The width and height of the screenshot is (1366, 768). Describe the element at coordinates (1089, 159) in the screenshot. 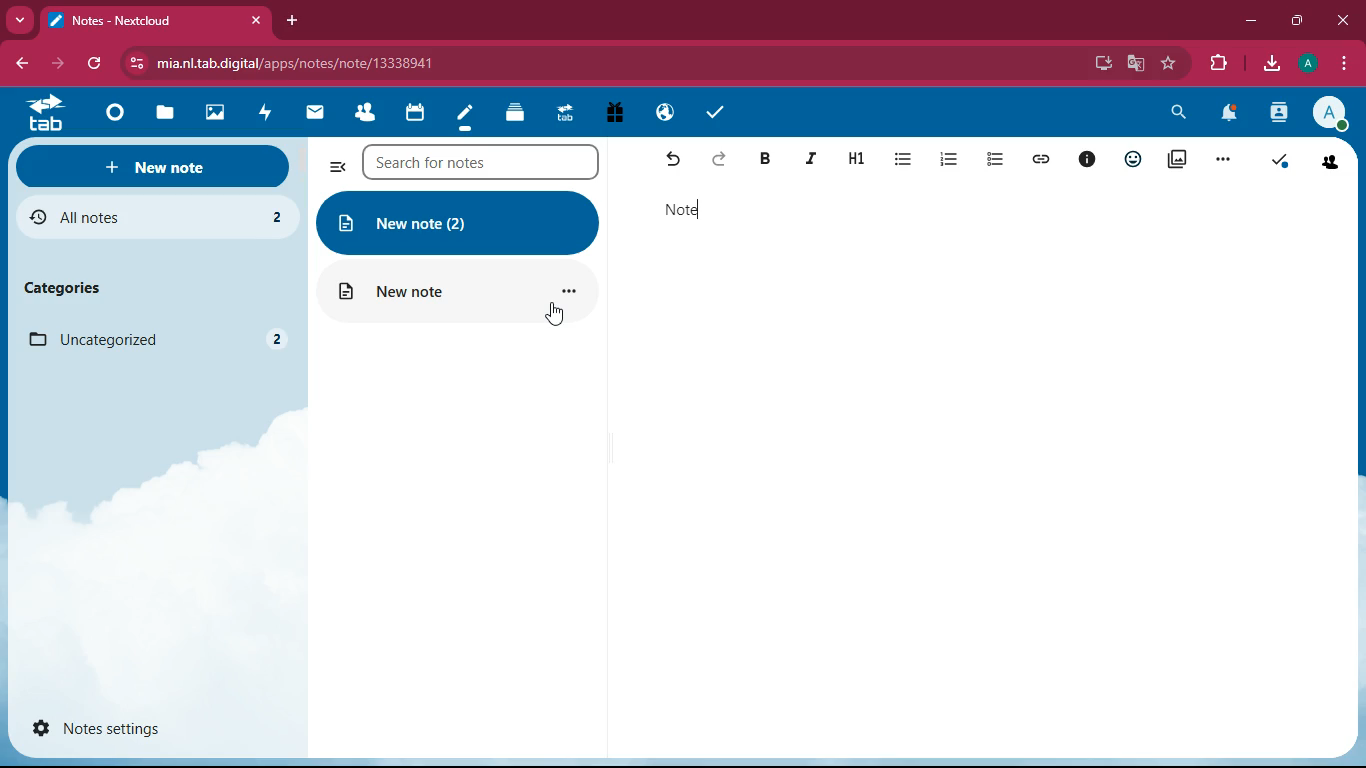

I see `info` at that location.